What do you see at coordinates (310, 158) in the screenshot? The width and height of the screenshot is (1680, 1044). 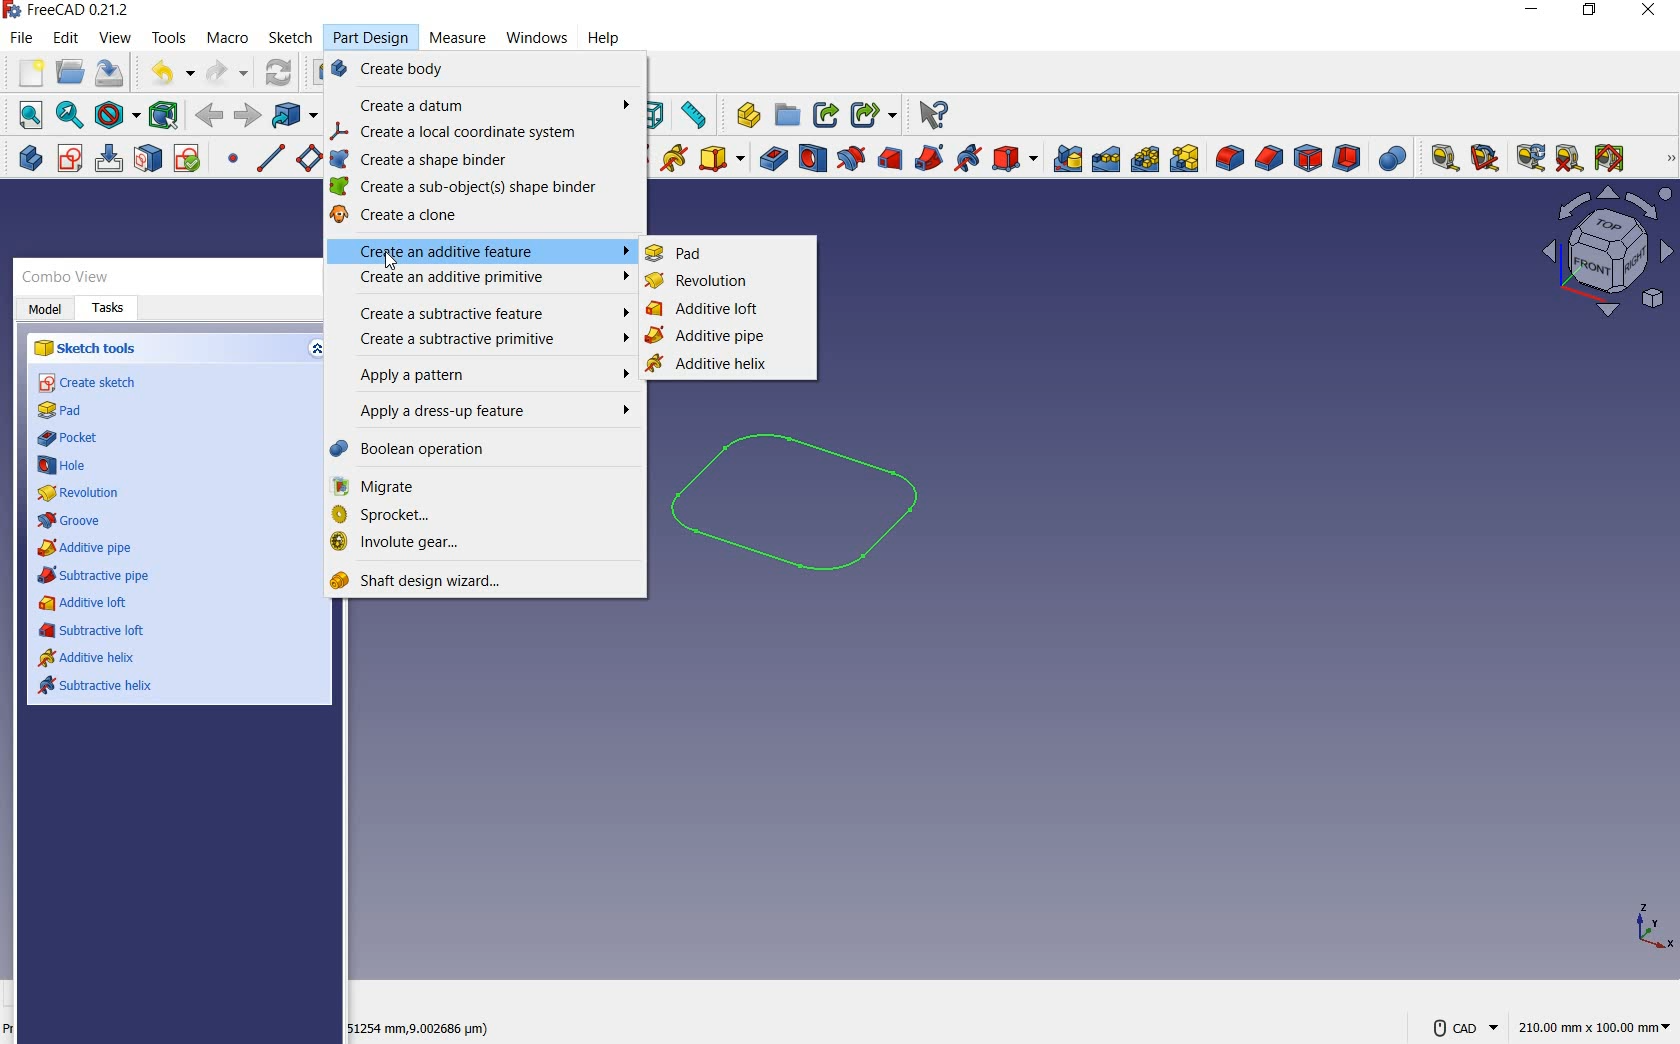 I see `create a datum plane` at bounding box center [310, 158].